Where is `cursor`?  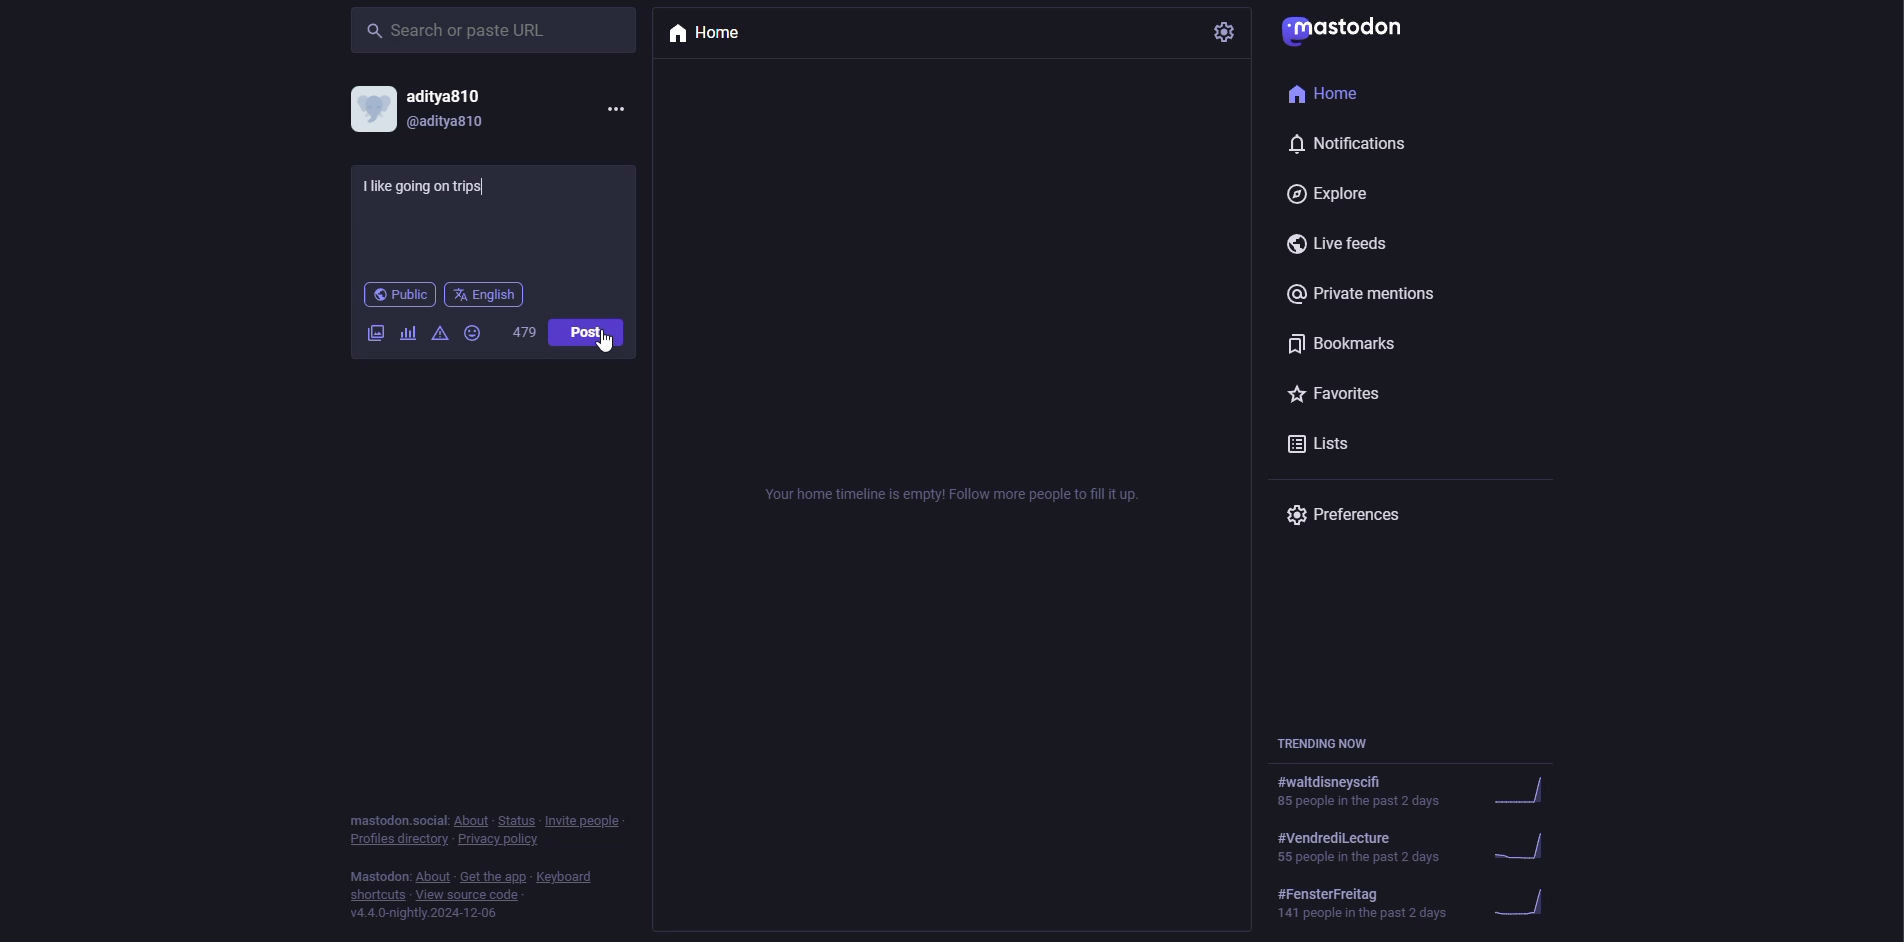
cursor is located at coordinates (605, 350).